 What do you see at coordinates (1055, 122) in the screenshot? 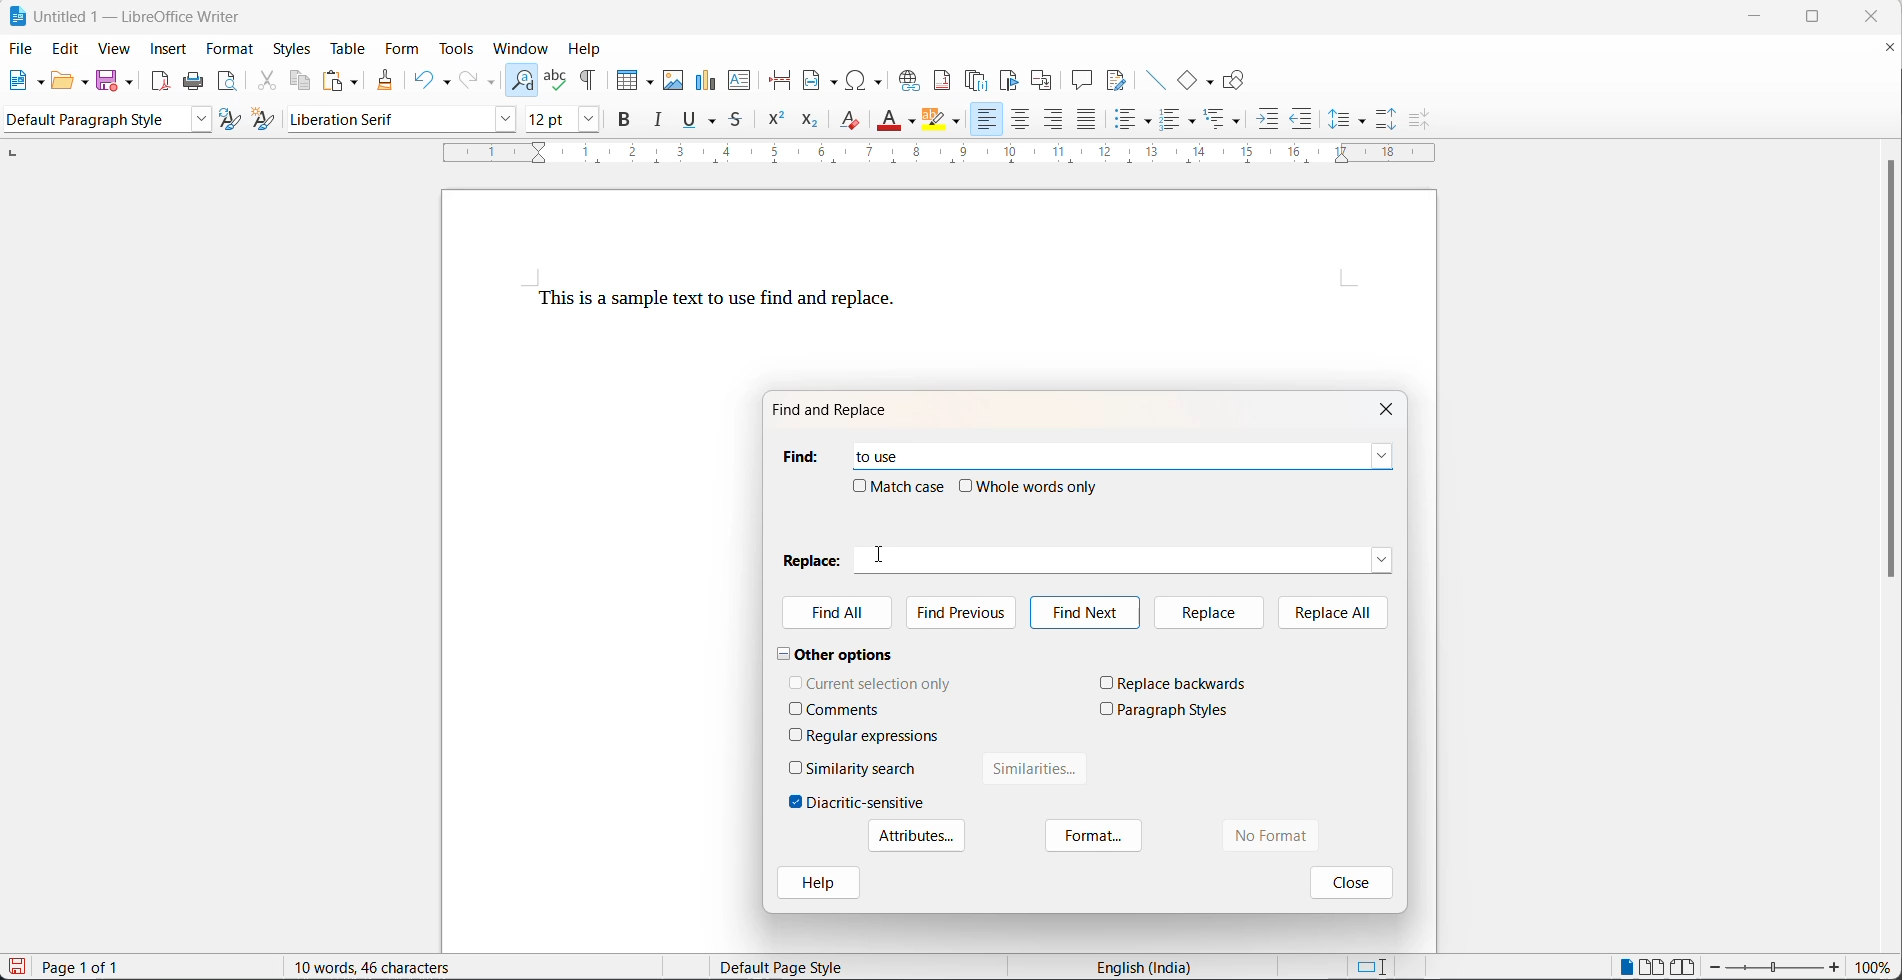
I see `text align left` at bounding box center [1055, 122].